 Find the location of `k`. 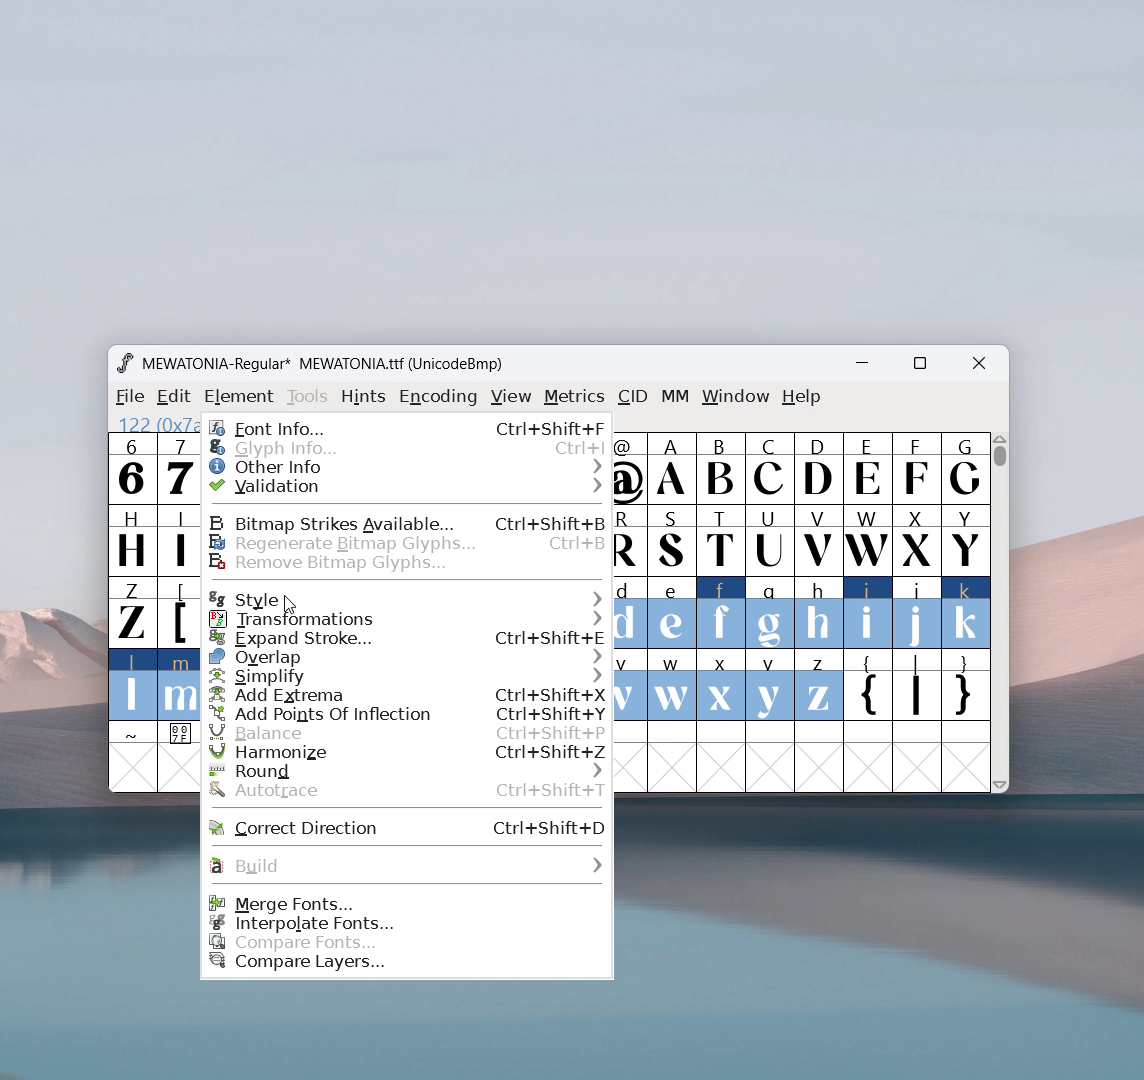

k is located at coordinates (967, 613).